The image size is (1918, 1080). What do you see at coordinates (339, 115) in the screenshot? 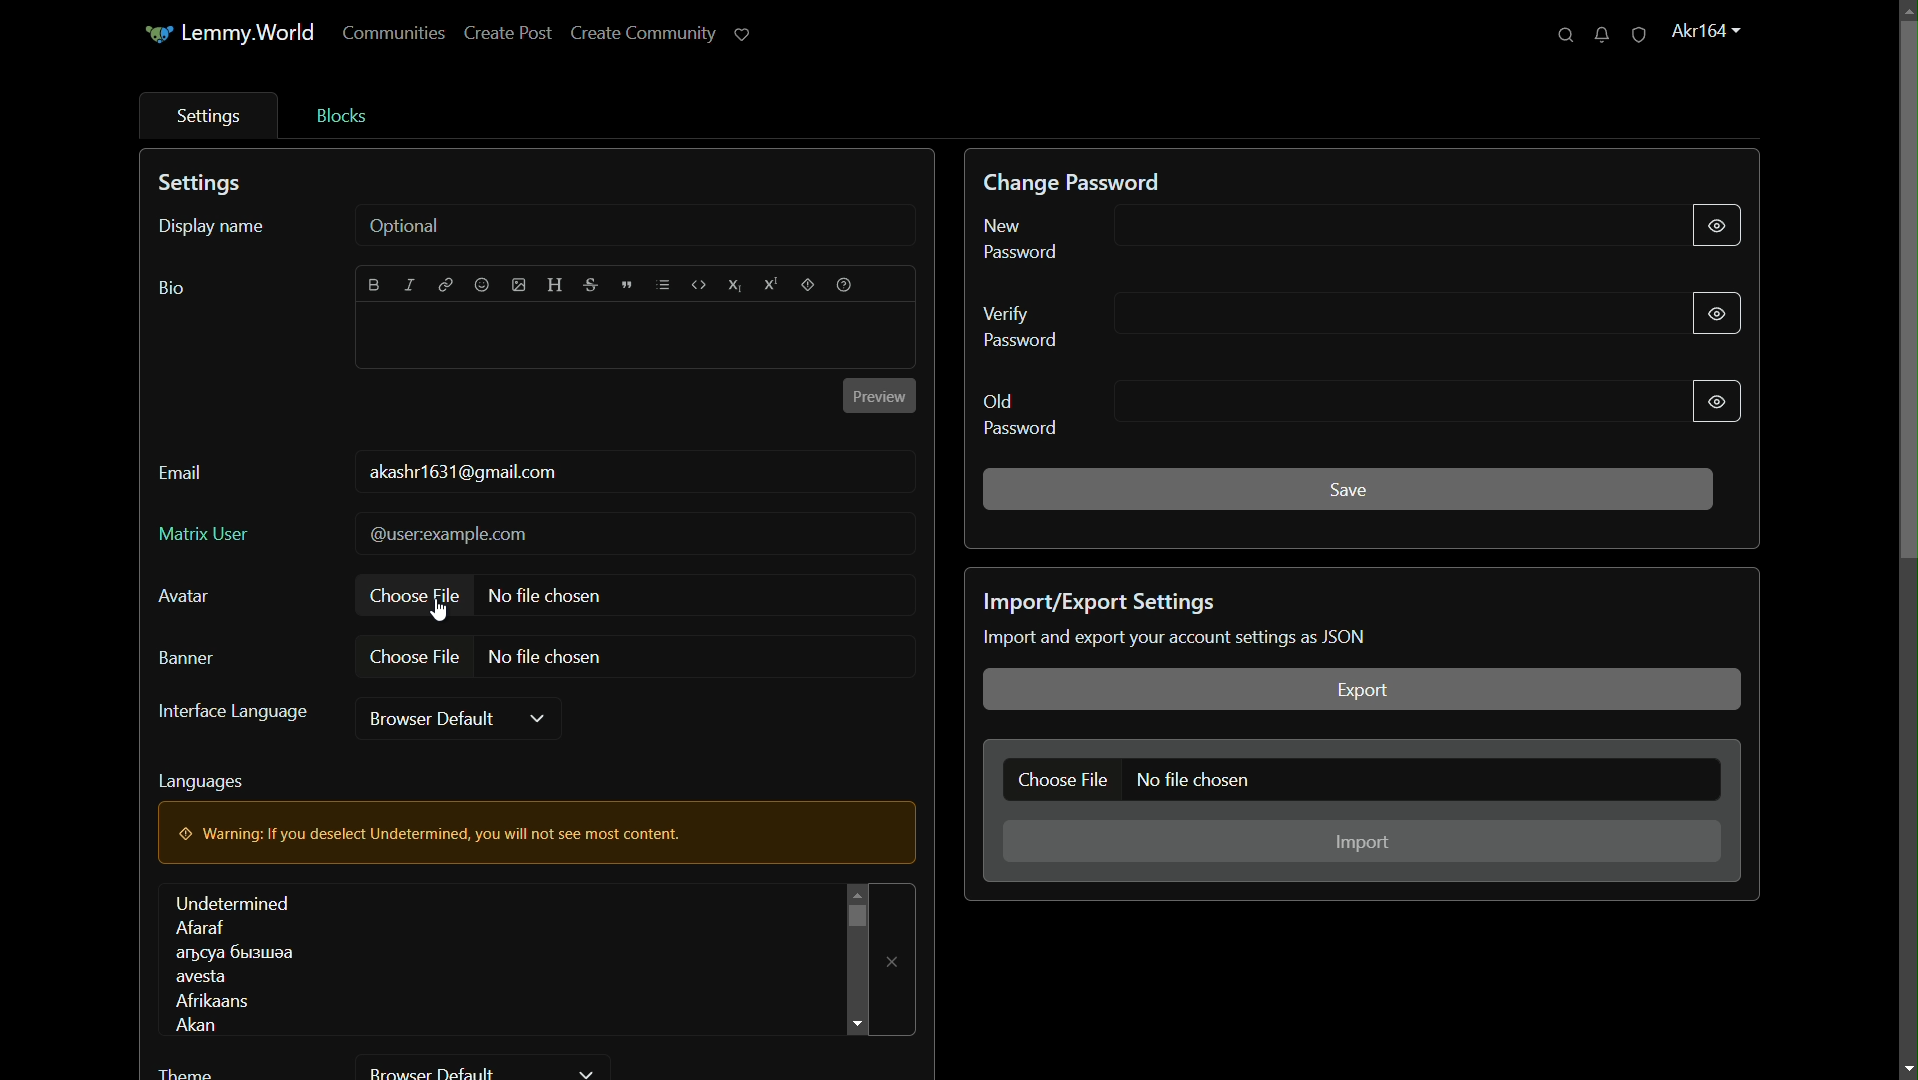
I see `blocks tab` at bounding box center [339, 115].